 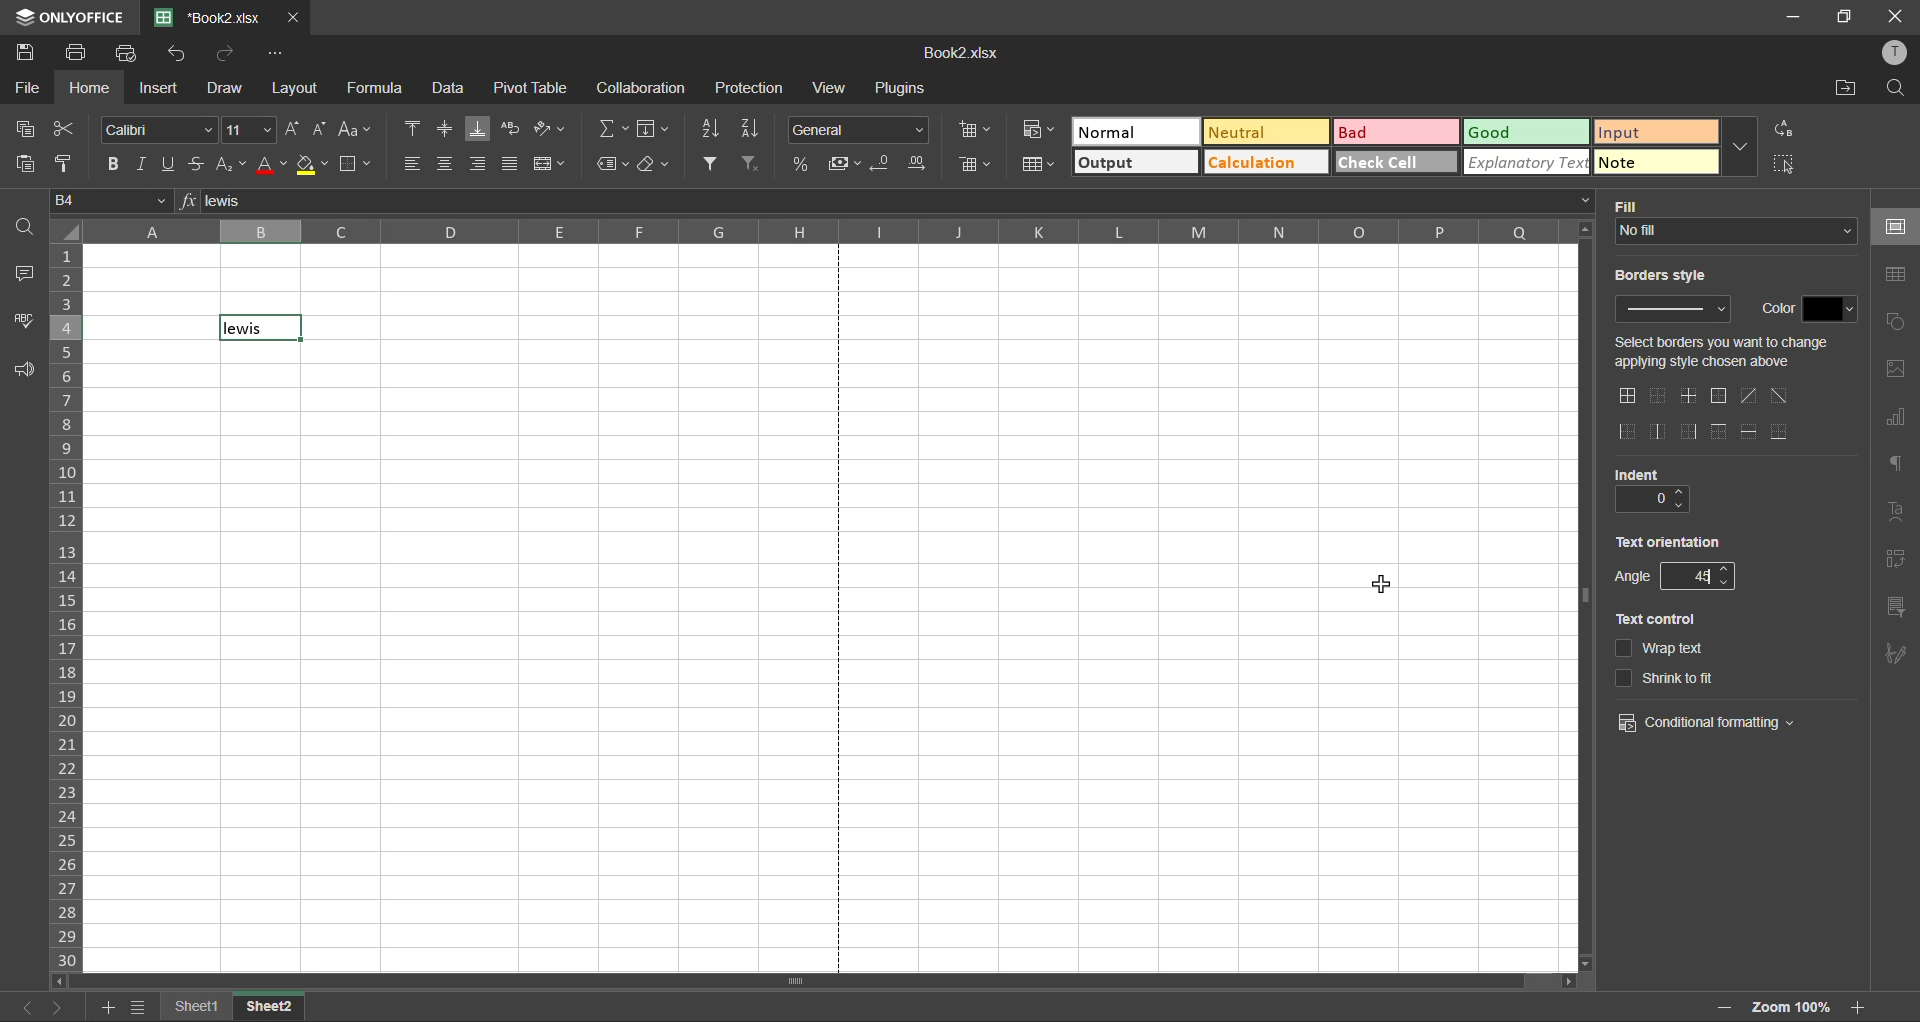 I want to click on orientation, so click(x=549, y=127).